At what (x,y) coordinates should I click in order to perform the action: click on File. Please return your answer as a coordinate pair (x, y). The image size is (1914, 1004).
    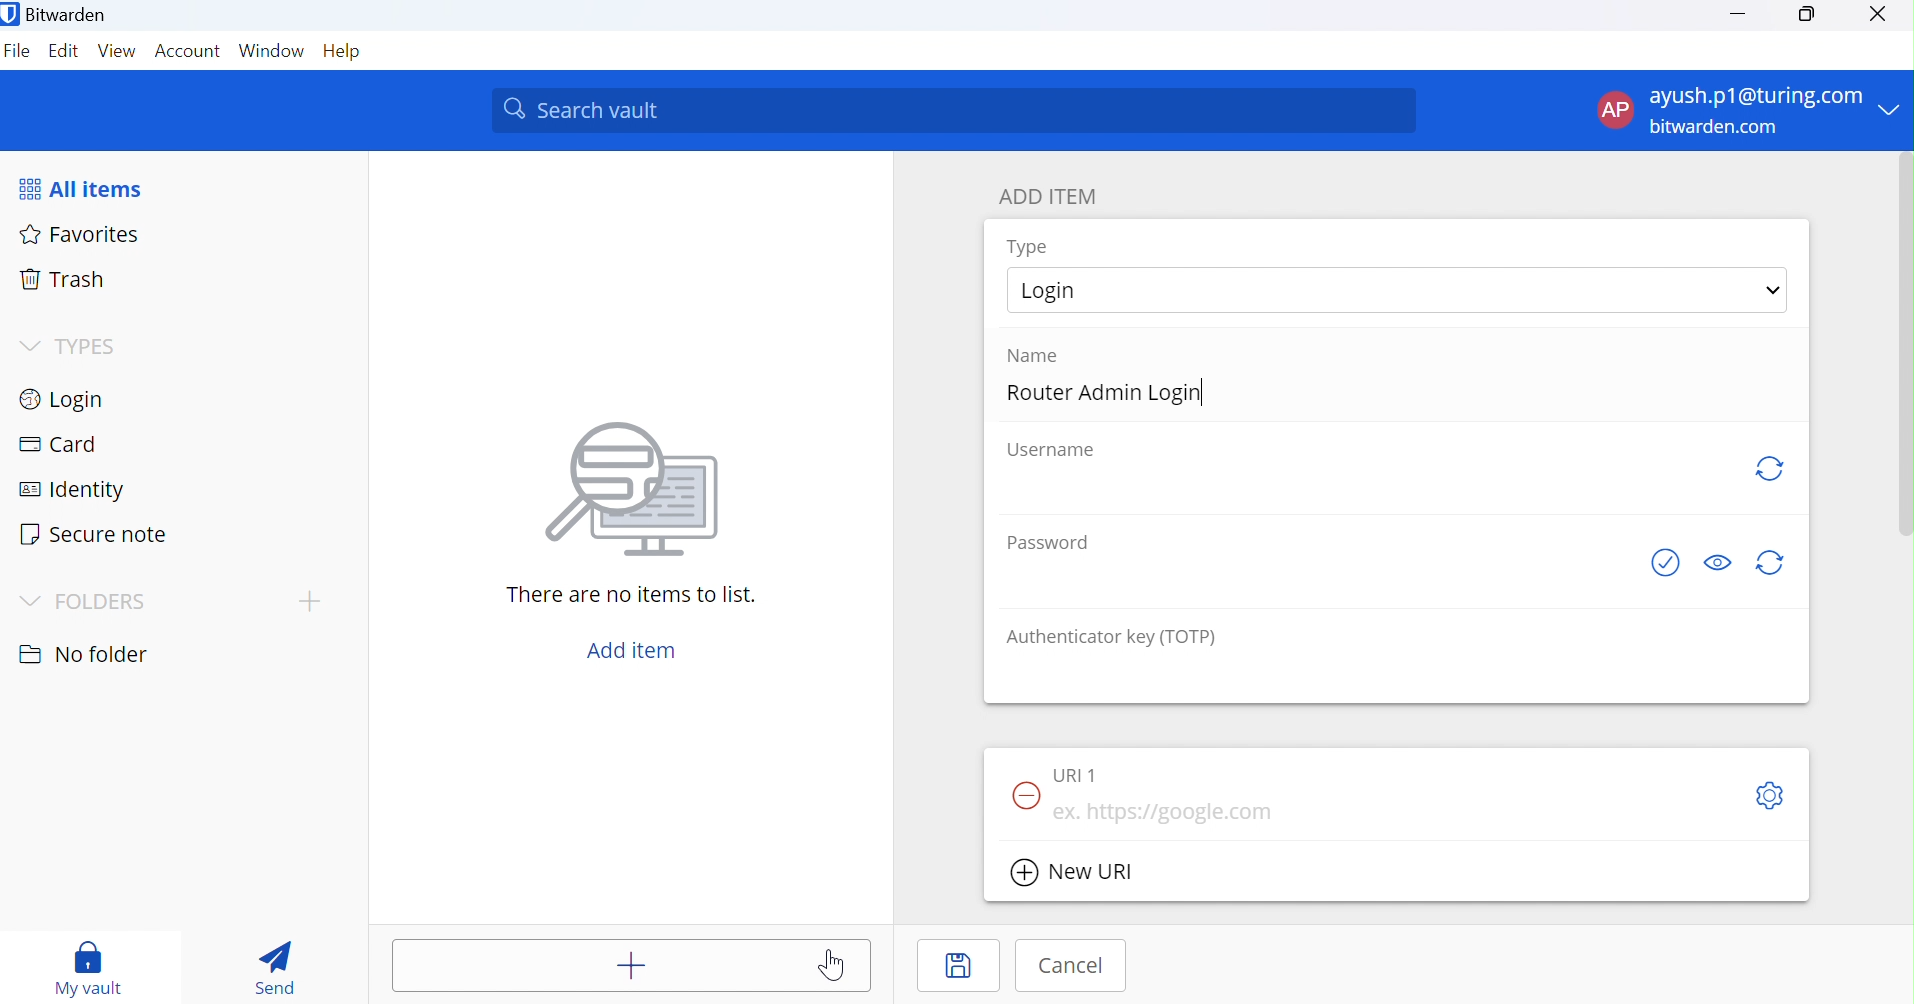
    Looking at the image, I should click on (18, 54).